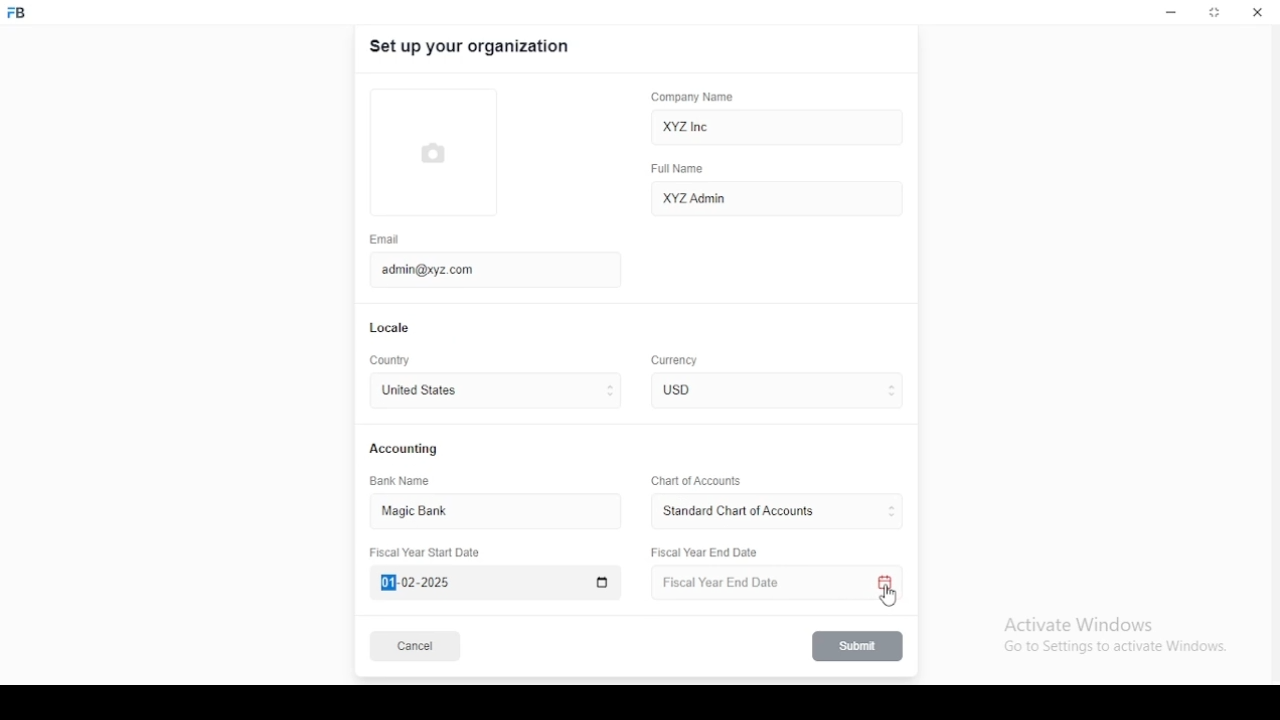 This screenshot has width=1280, height=720. What do you see at coordinates (448, 153) in the screenshot?
I see `logo tumbnail` at bounding box center [448, 153].